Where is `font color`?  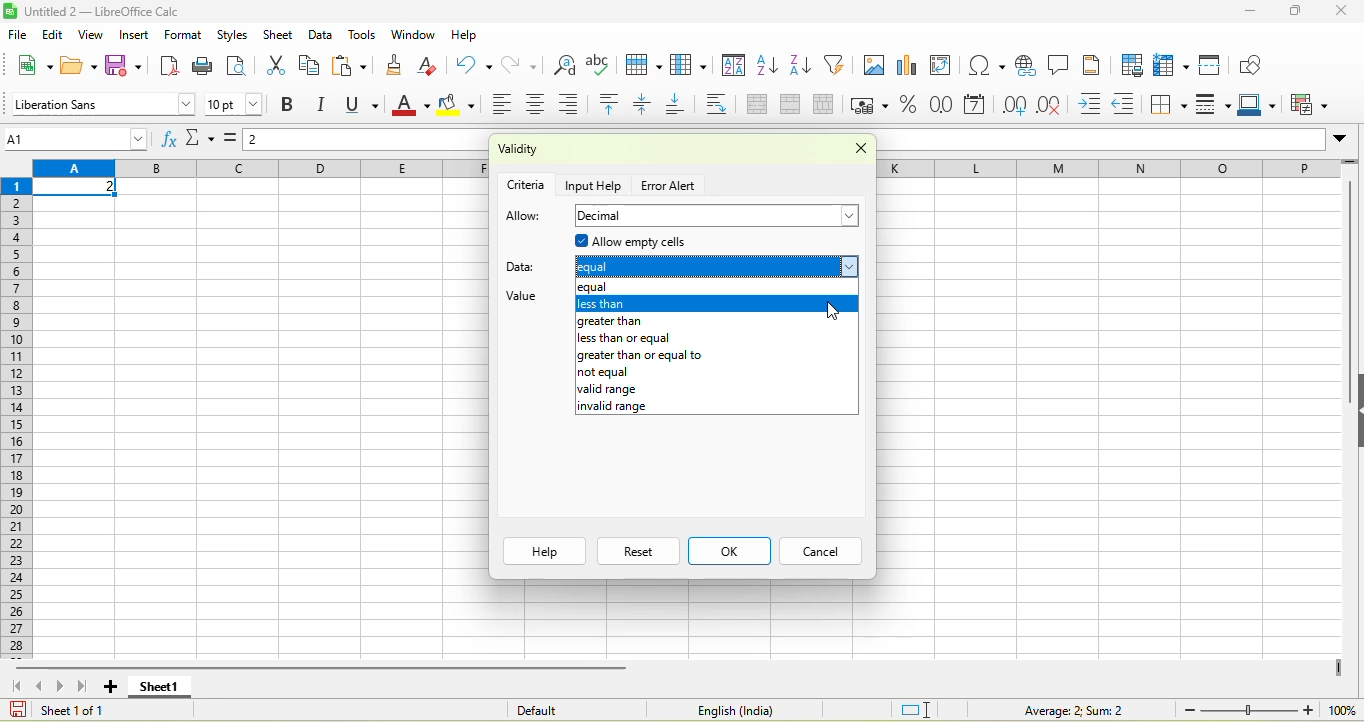 font color is located at coordinates (411, 106).